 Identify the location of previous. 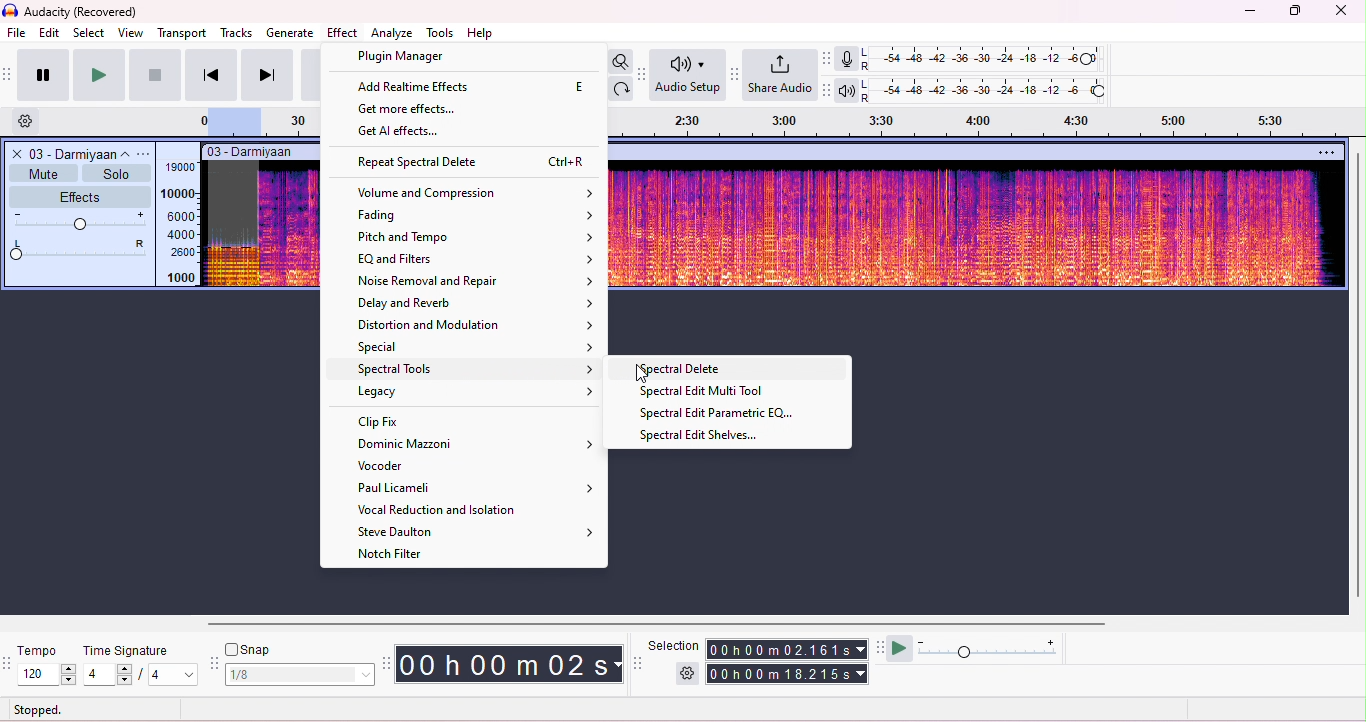
(211, 75).